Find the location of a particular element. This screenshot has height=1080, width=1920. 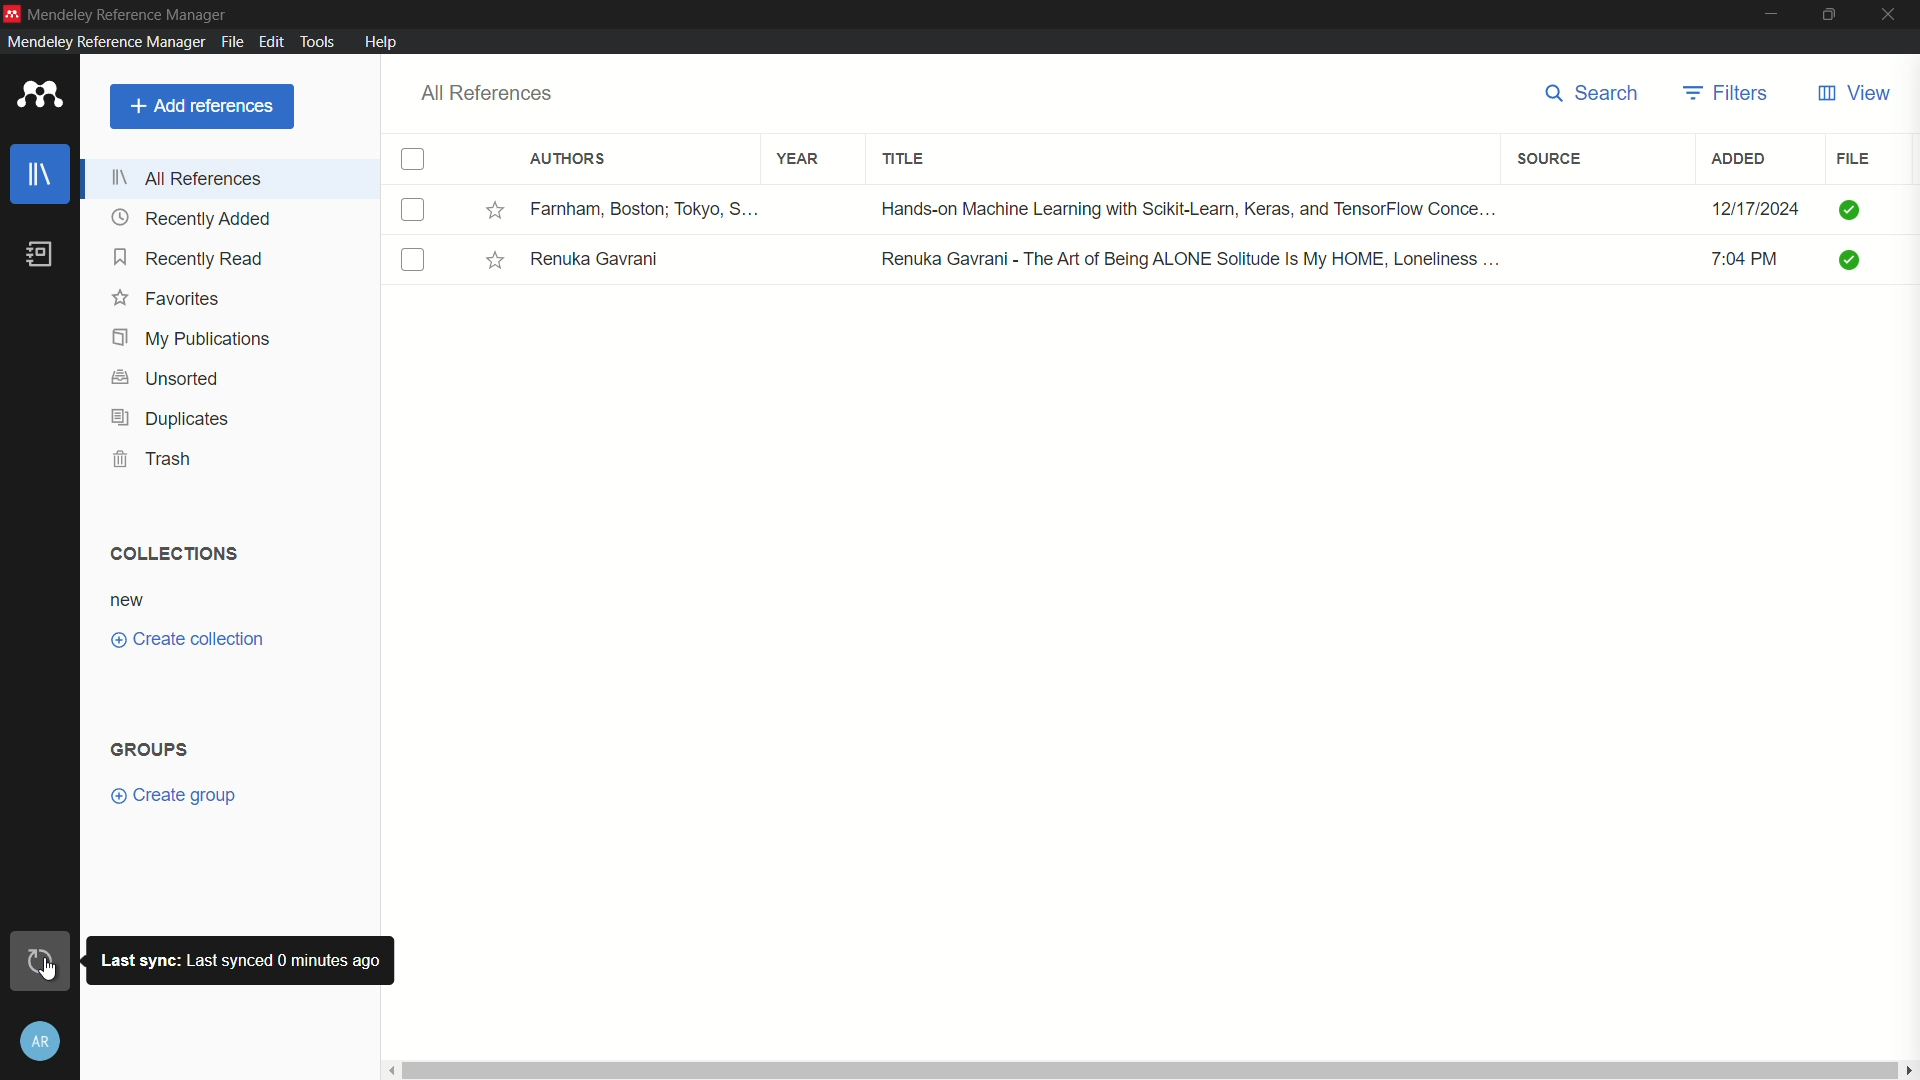

groups is located at coordinates (152, 749).